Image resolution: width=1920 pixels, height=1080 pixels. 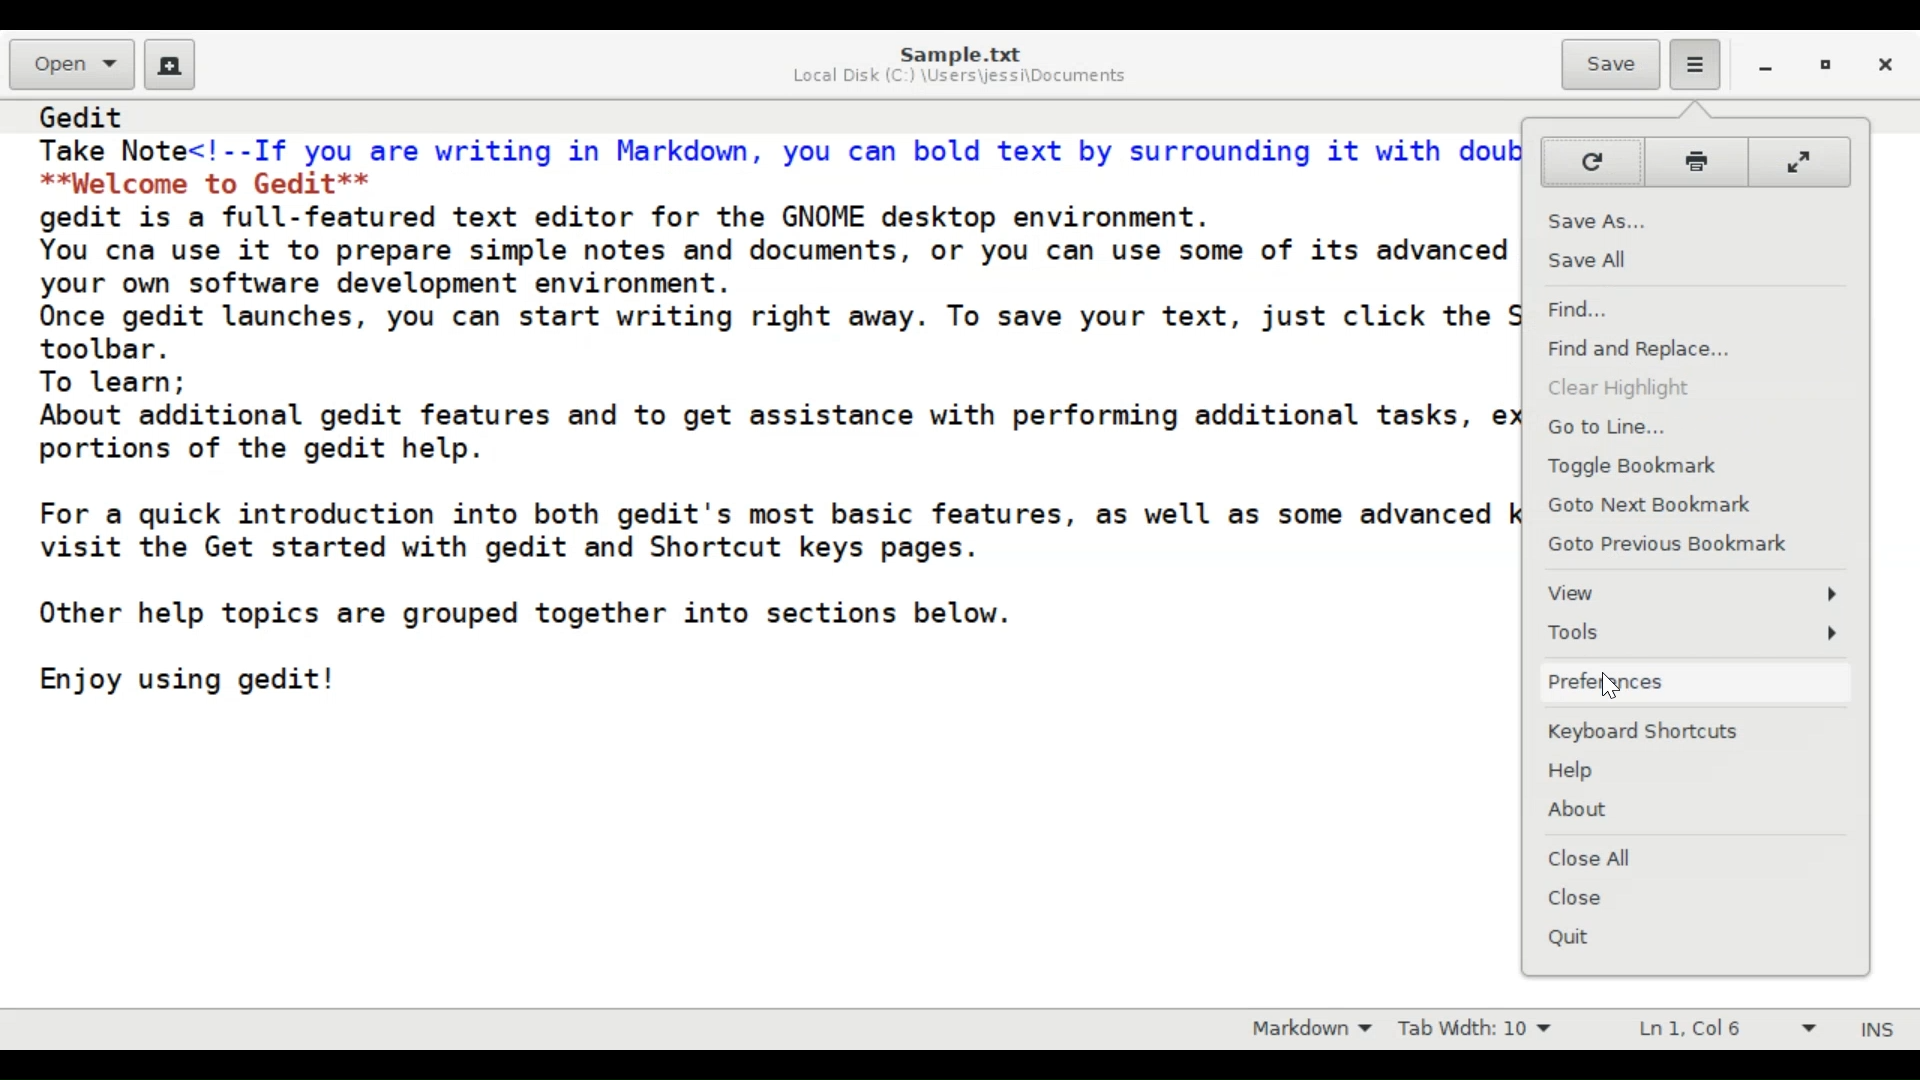 What do you see at coordinates (1696, 309) in the screenshot?
I see `Find` at bounding box center [1696, 309].